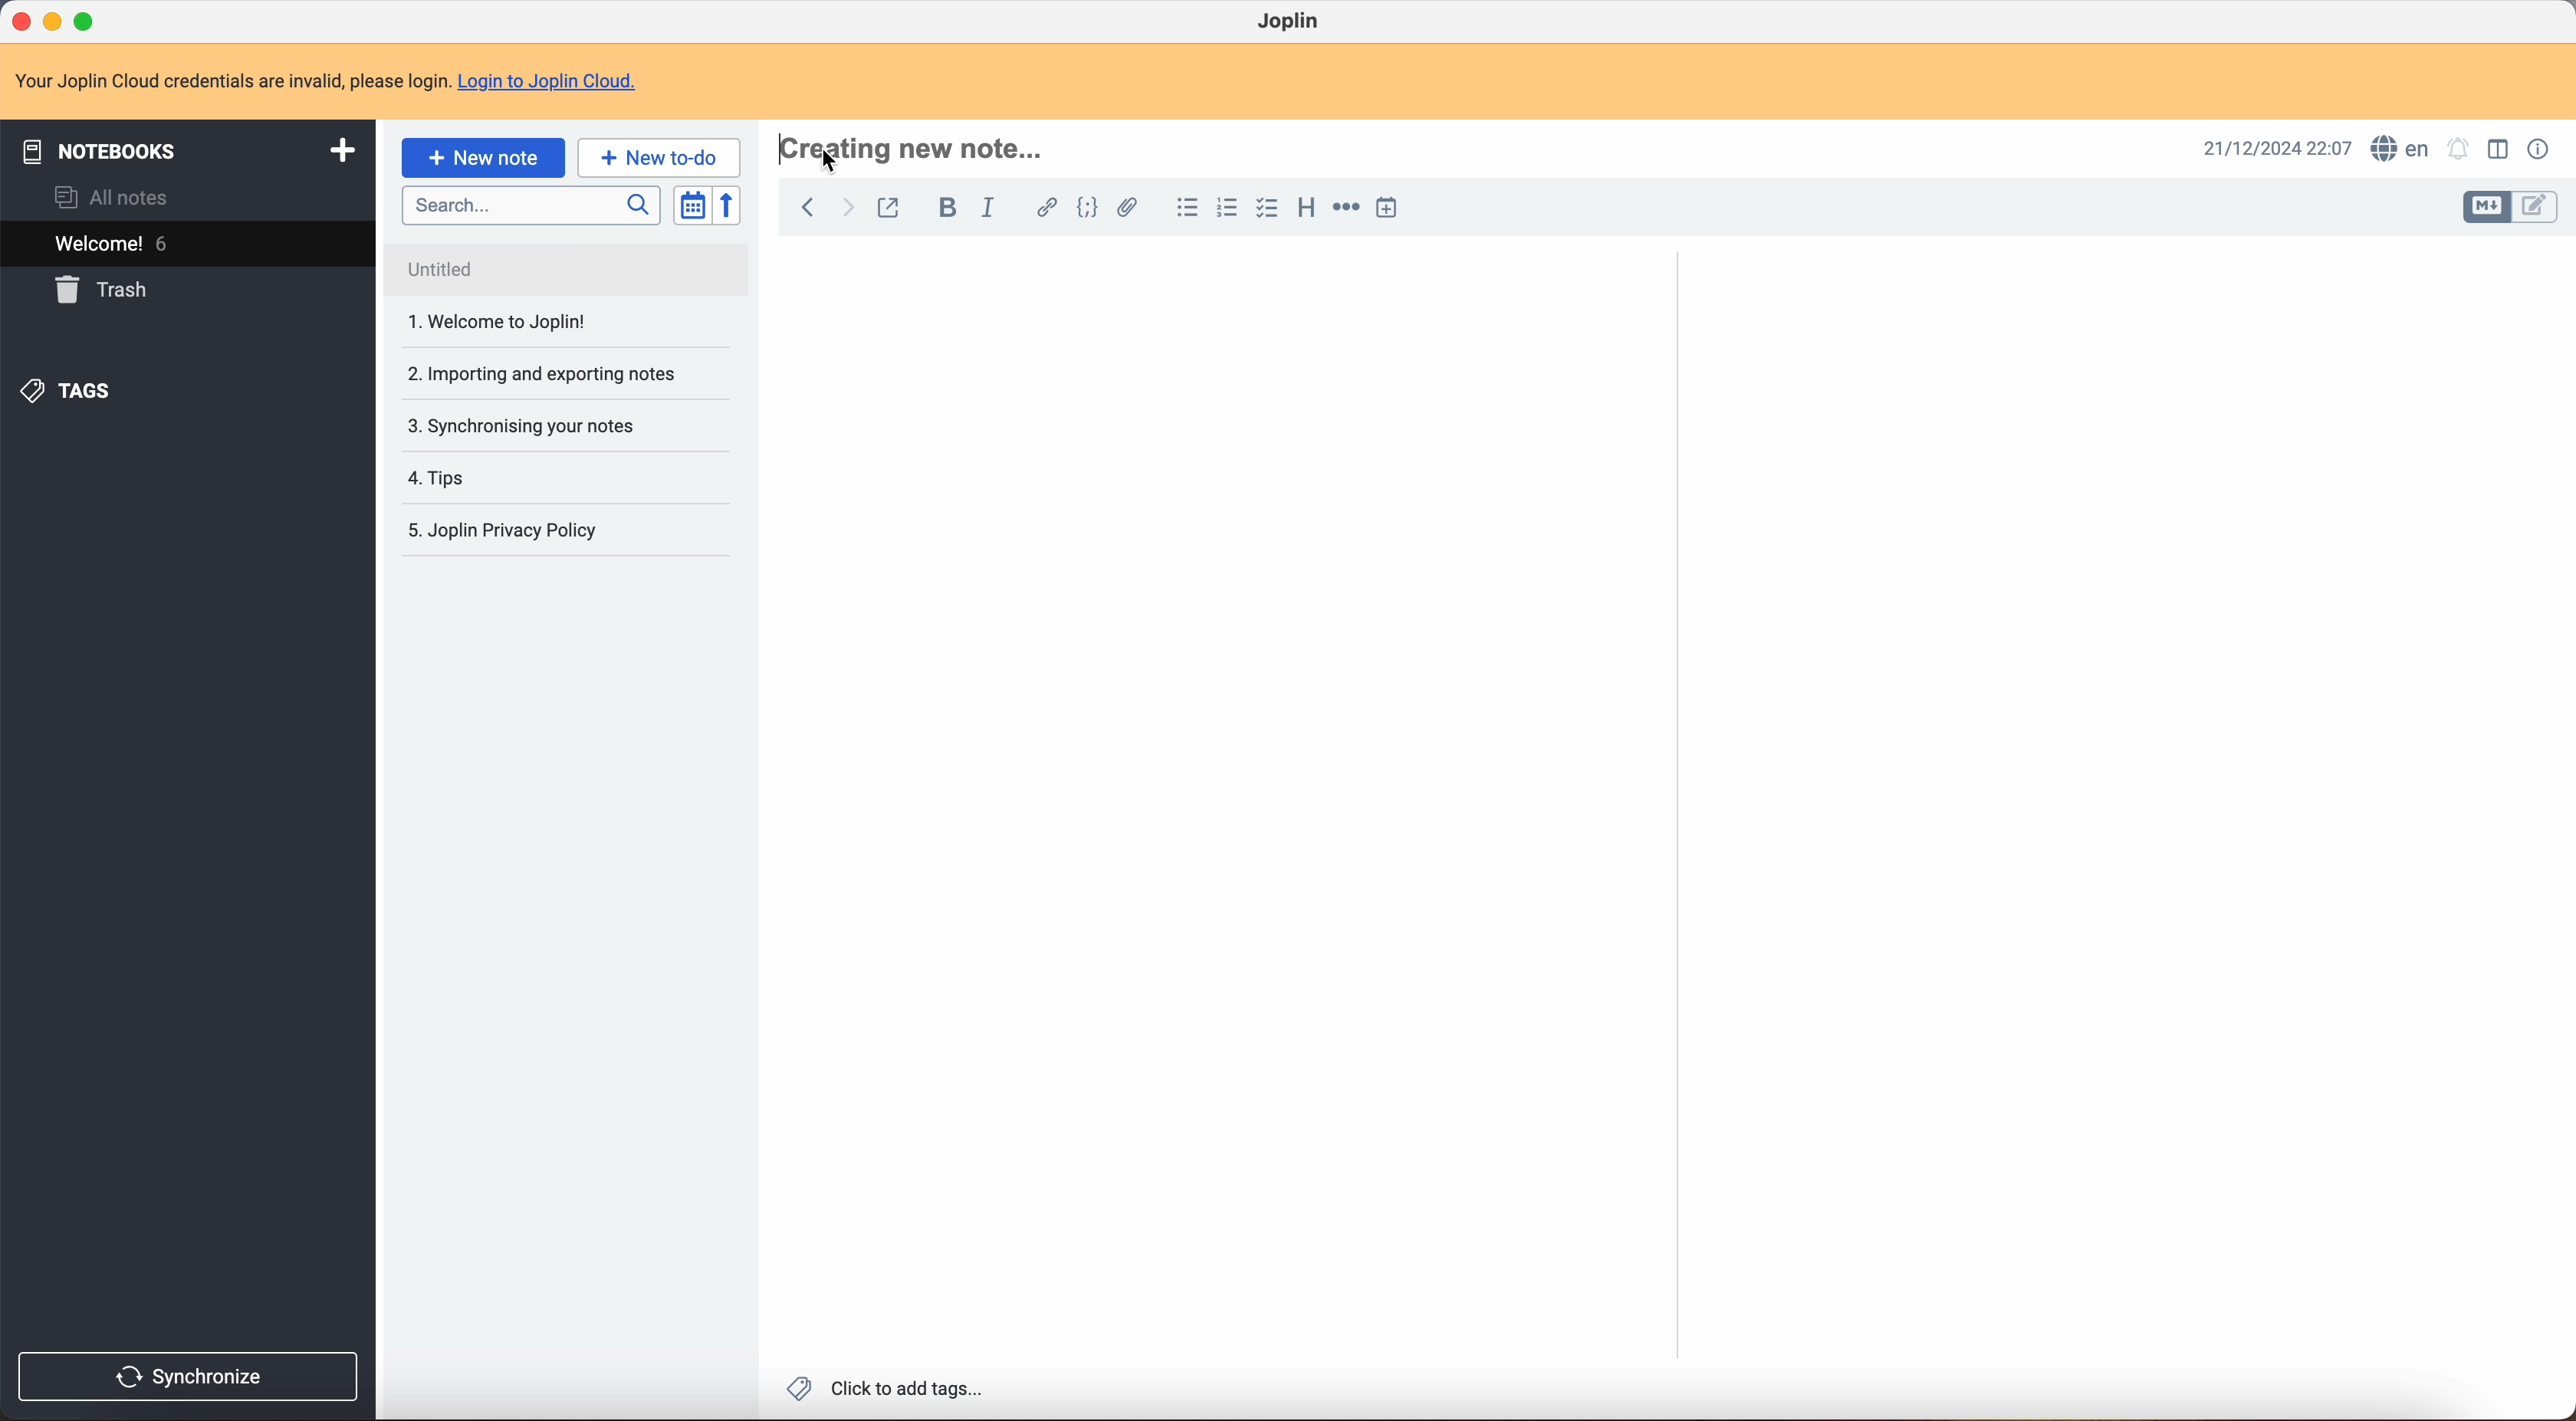  I want to click on Joplin privacy policy, so click(509, 477).